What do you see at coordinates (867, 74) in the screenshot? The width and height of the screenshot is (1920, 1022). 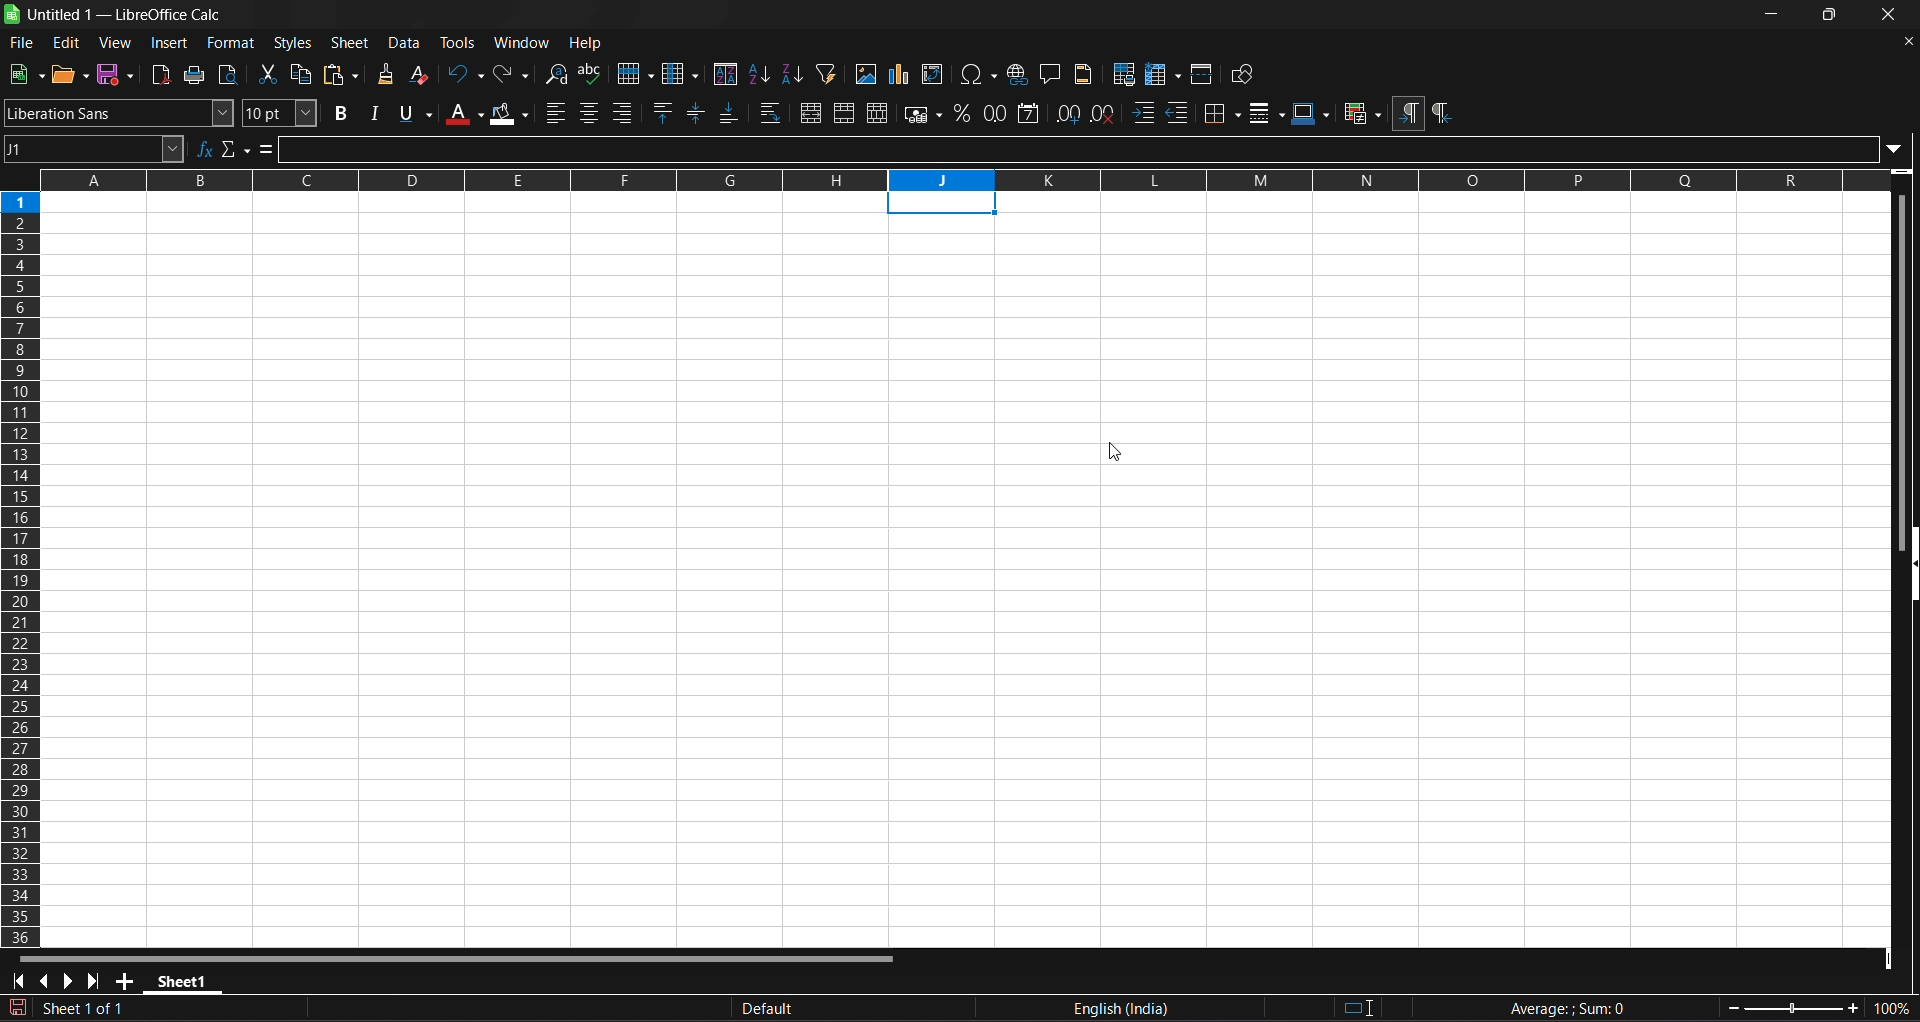 I see `insert image` at bounding box center [867, 74].